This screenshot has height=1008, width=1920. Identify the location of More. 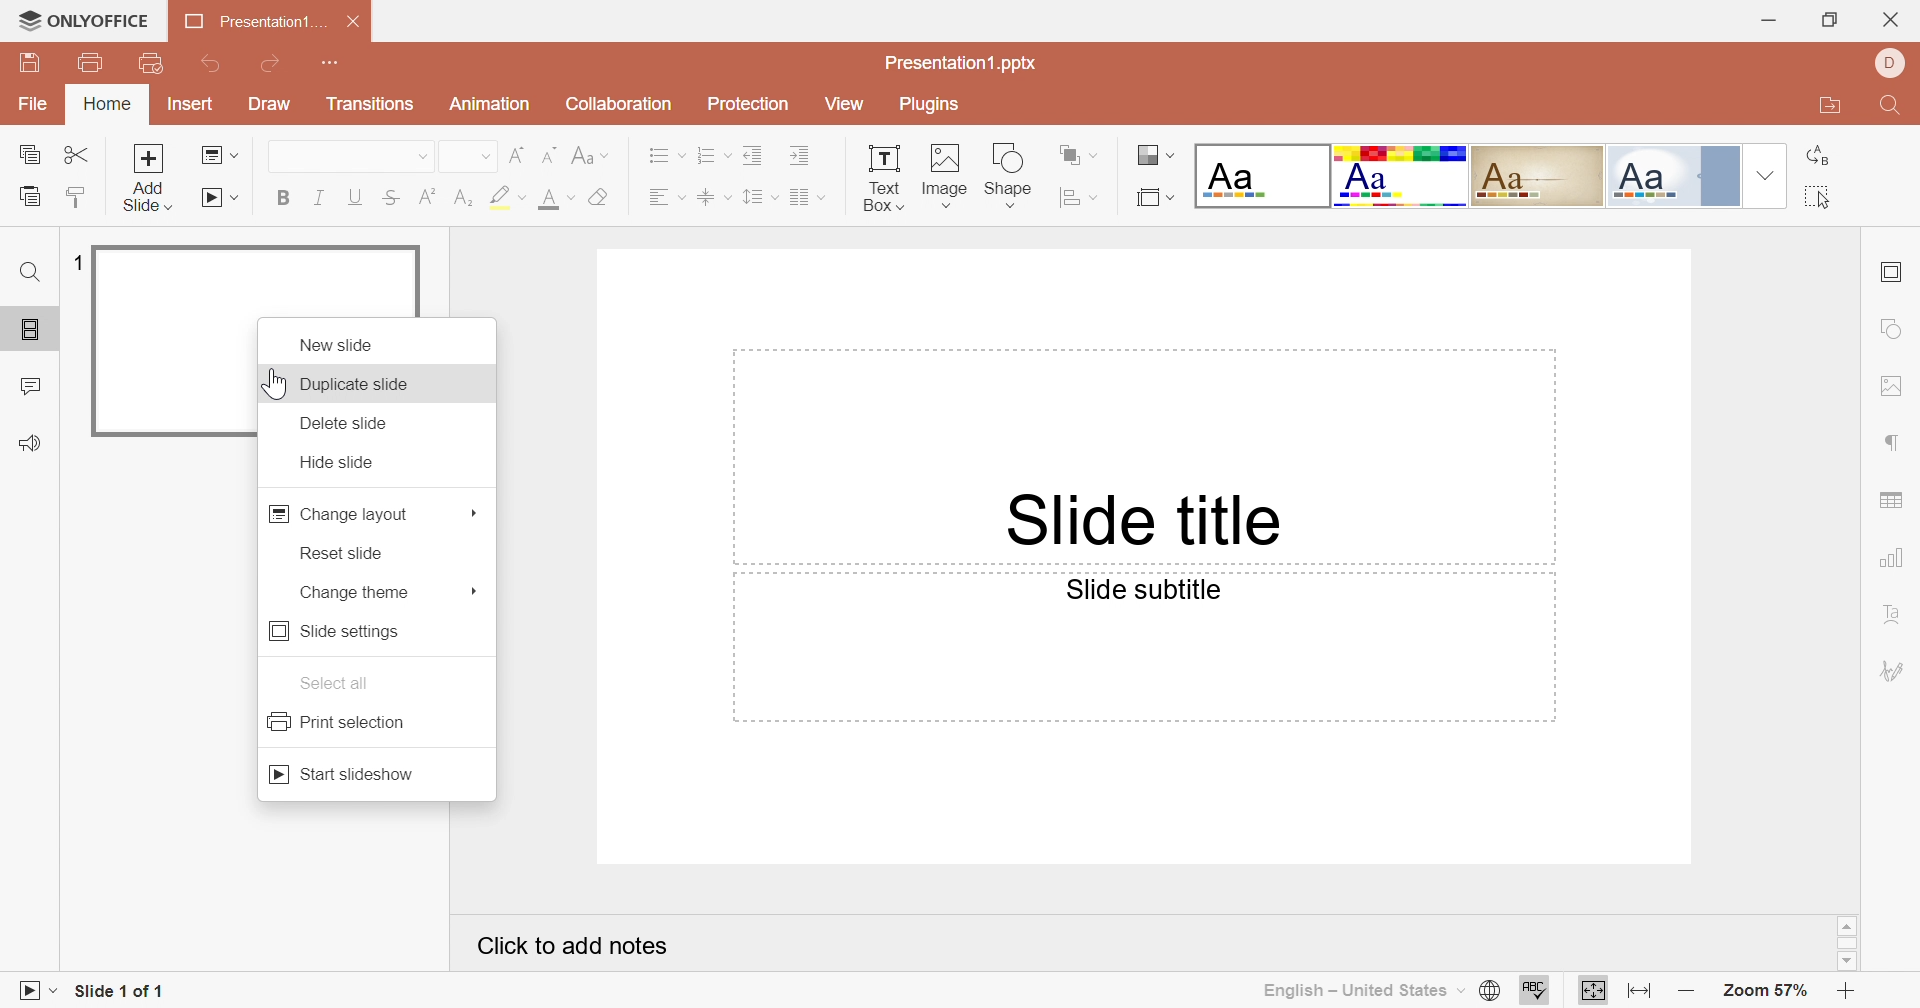
(473, 512).